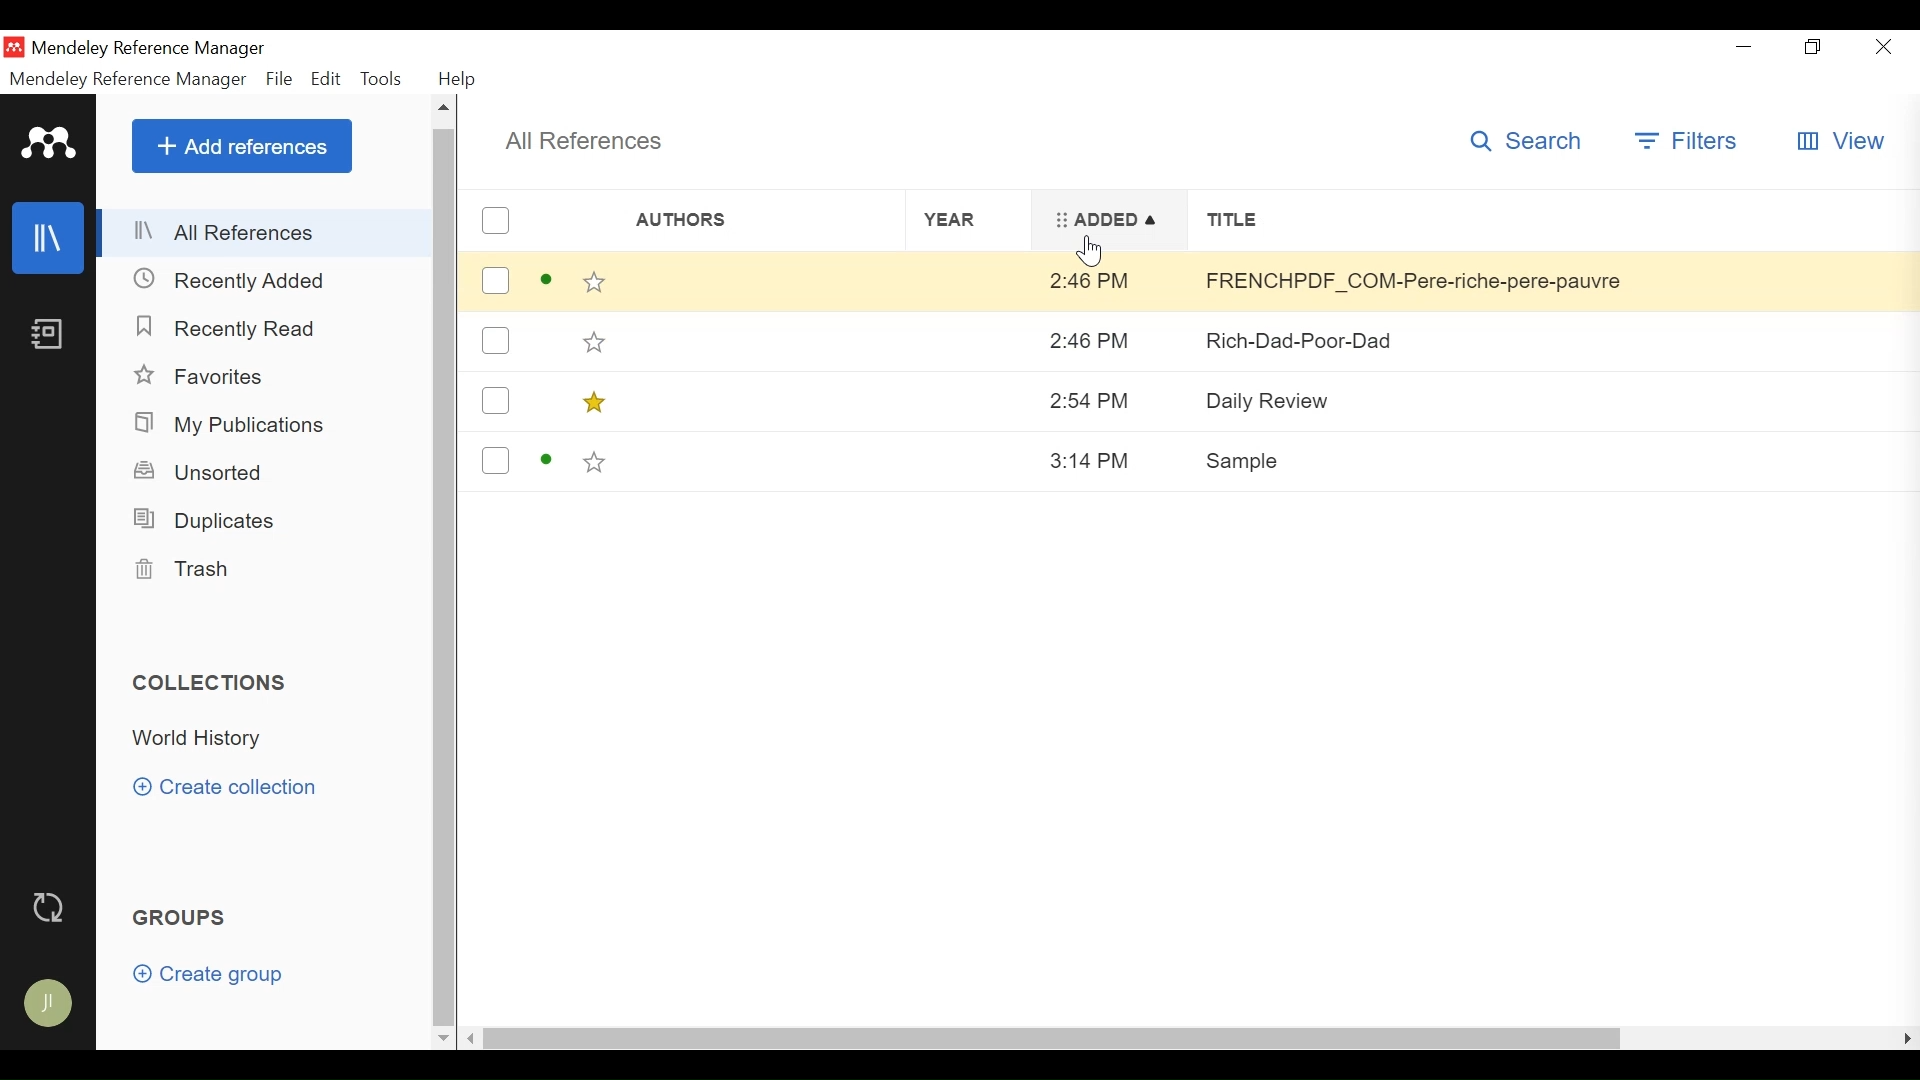 This screenshot has width=1920, height=1080. I want to click on 3:14 PM, so click(1103, 461).